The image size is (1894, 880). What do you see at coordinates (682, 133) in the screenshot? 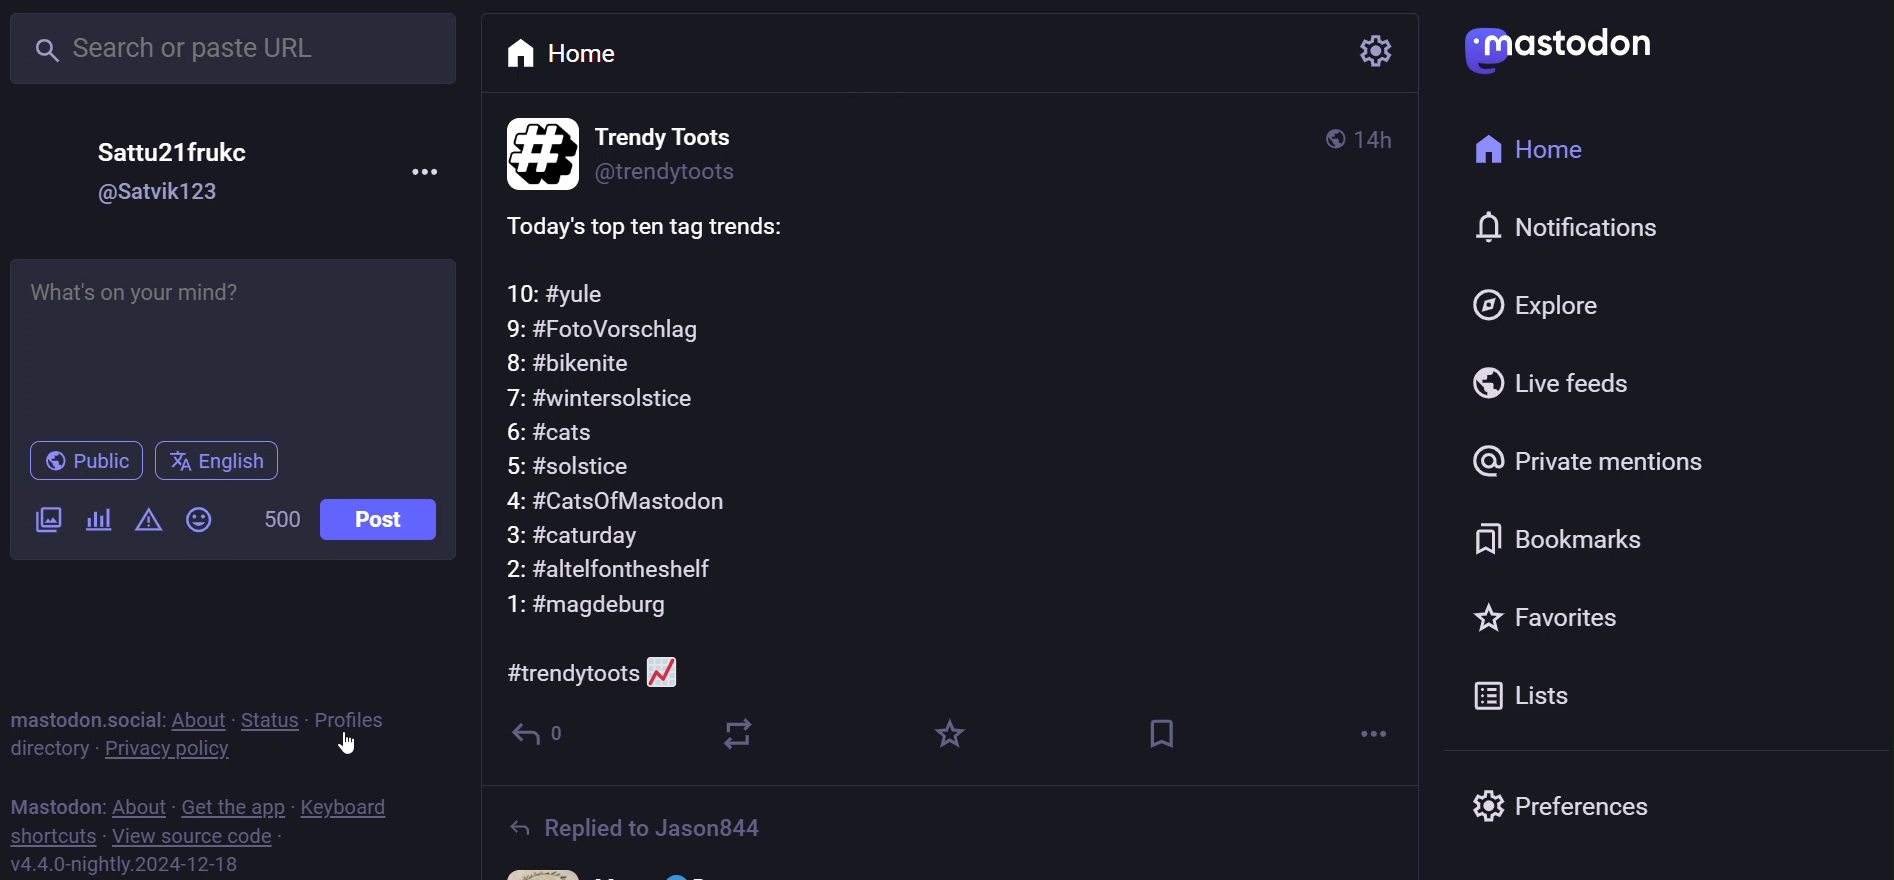
I see `Trendy Toots` at bounding box center [682, 133].